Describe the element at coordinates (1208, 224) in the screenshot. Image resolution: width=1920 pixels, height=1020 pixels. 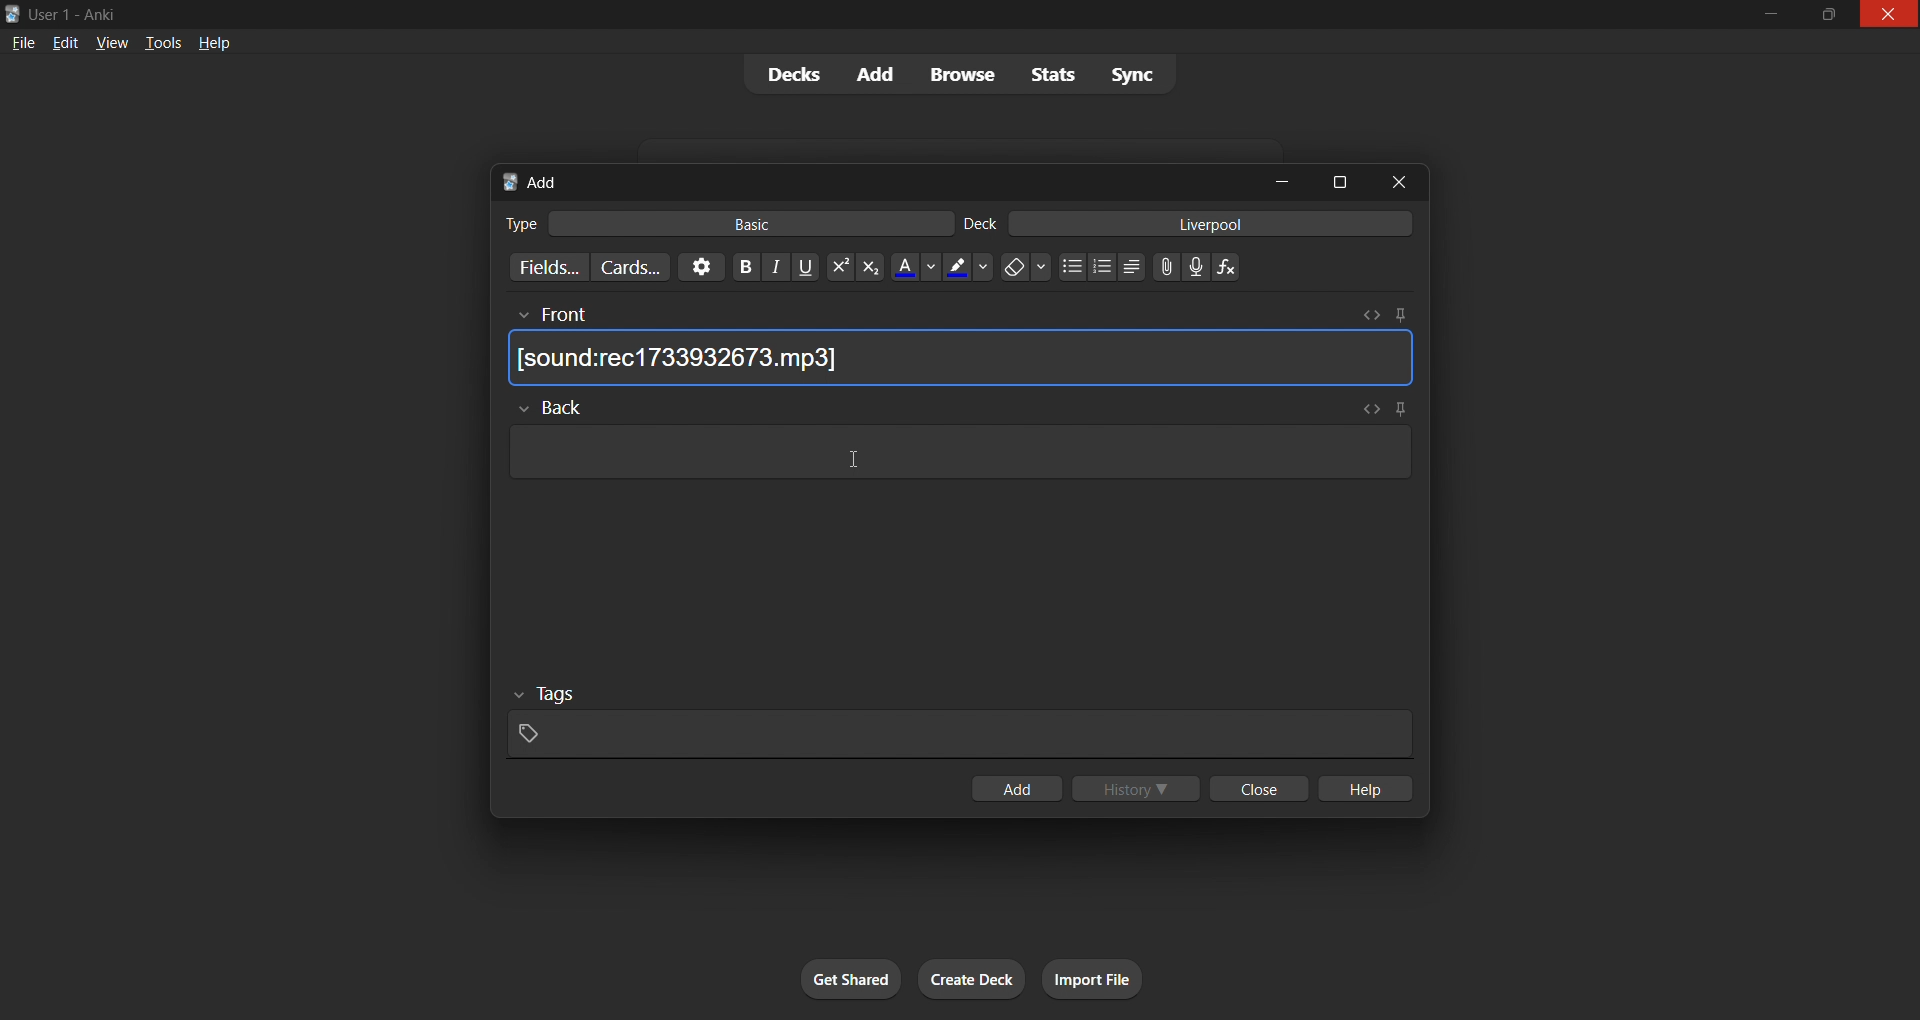
I see `` at that location.